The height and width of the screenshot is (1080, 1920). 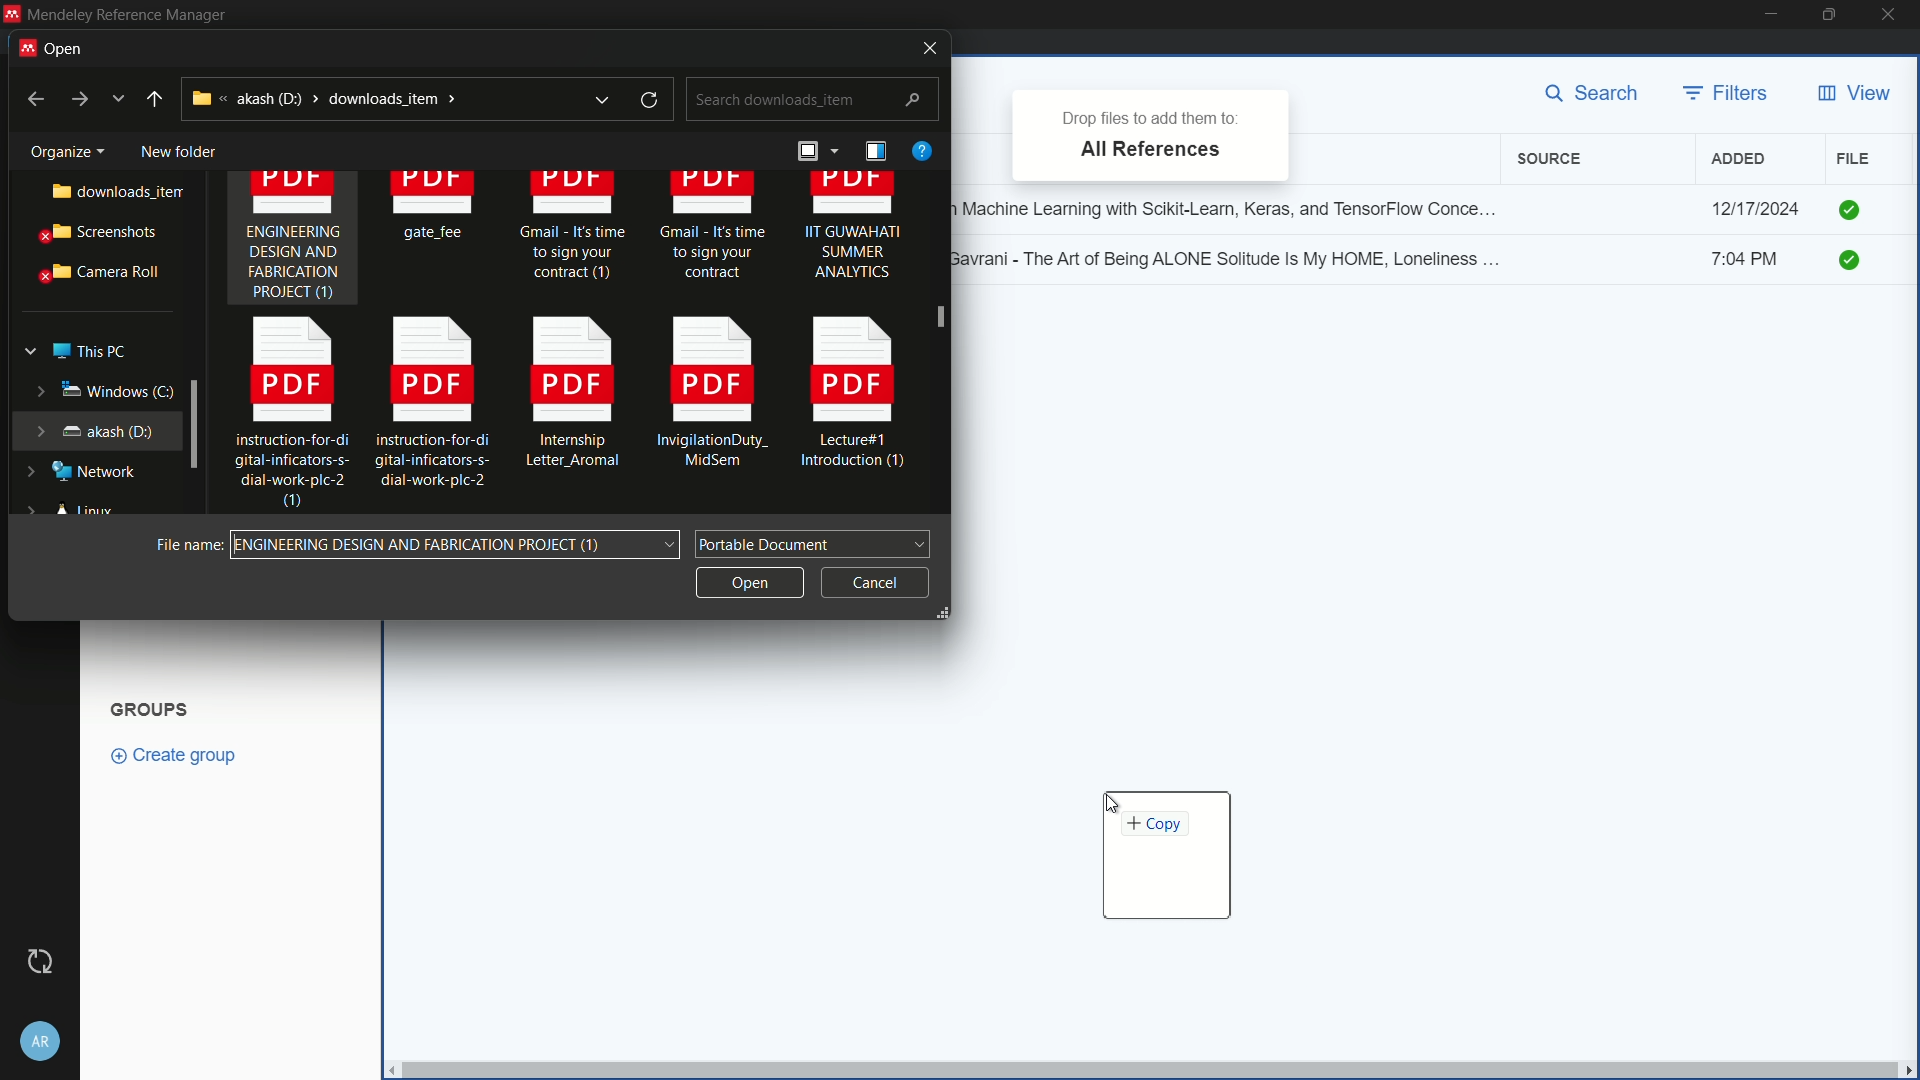 What do you see at coordinates (1236, 204) in the screenshot?
I see `Hands-on Machine Learning with Scikit-Learn, Keras, and TensorFlow Conce...` at bounding box center [1236, 204].